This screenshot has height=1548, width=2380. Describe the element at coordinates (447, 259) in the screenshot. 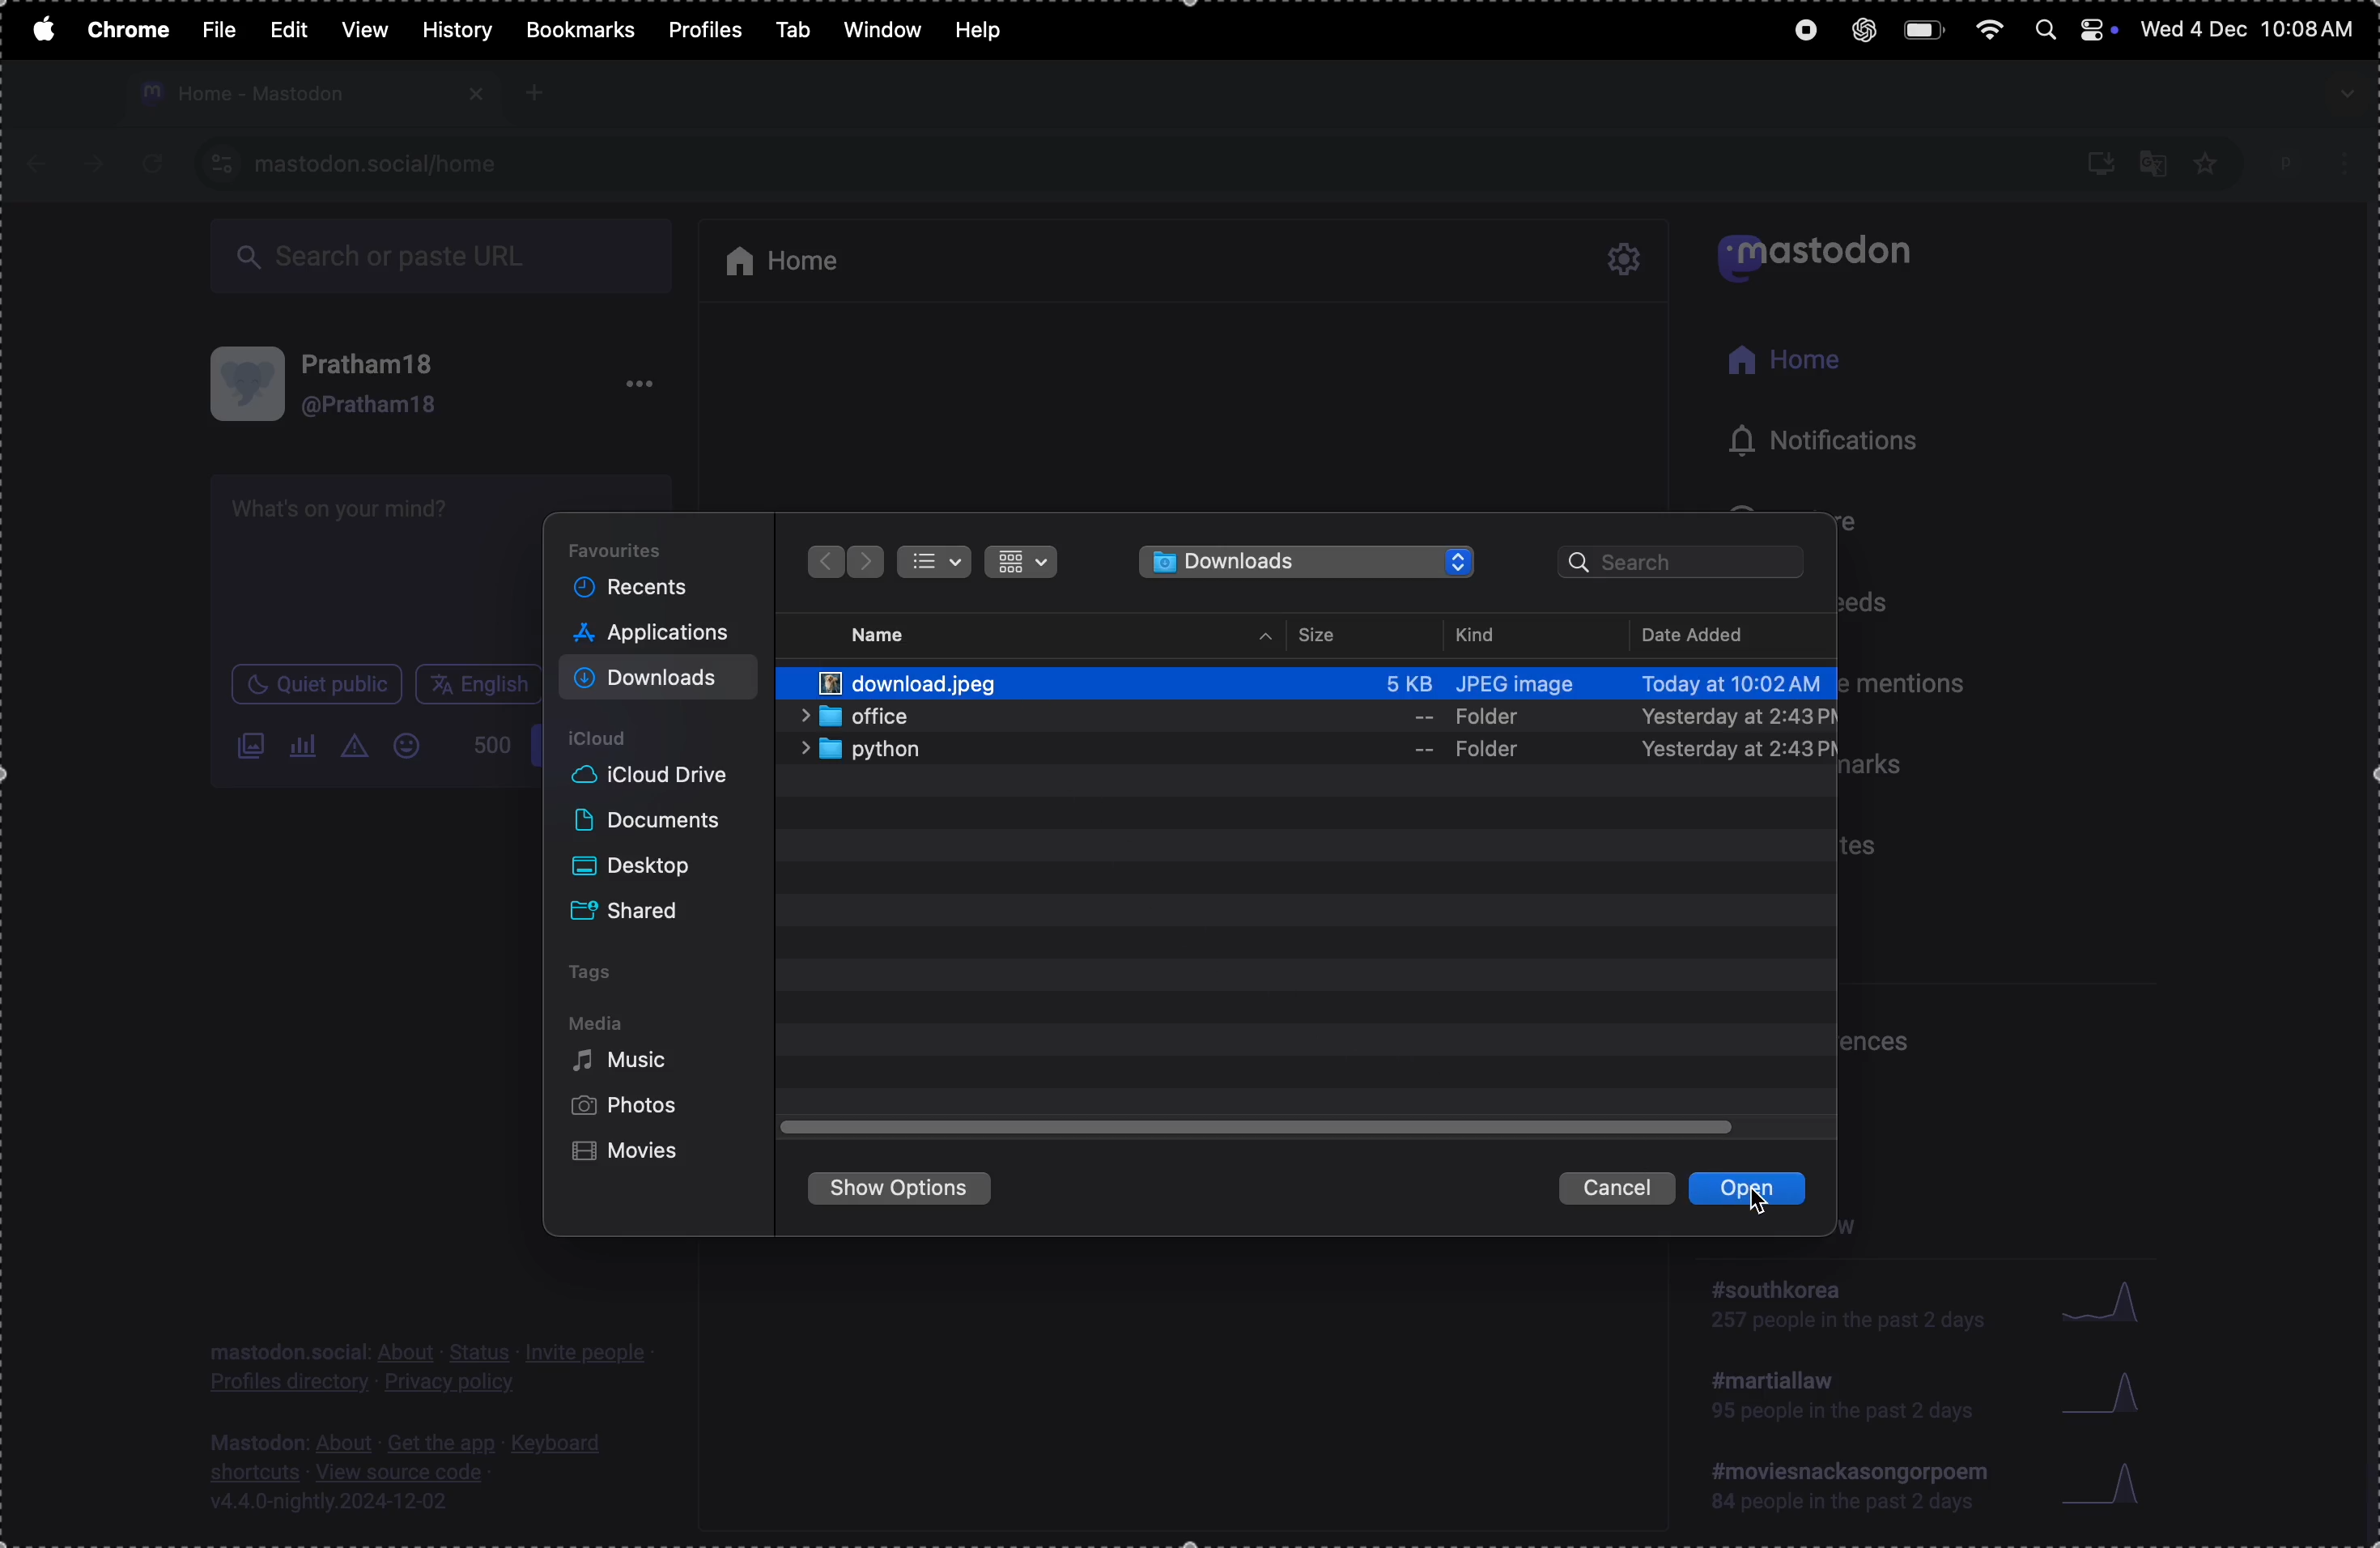

I see `Search box url` at that location.